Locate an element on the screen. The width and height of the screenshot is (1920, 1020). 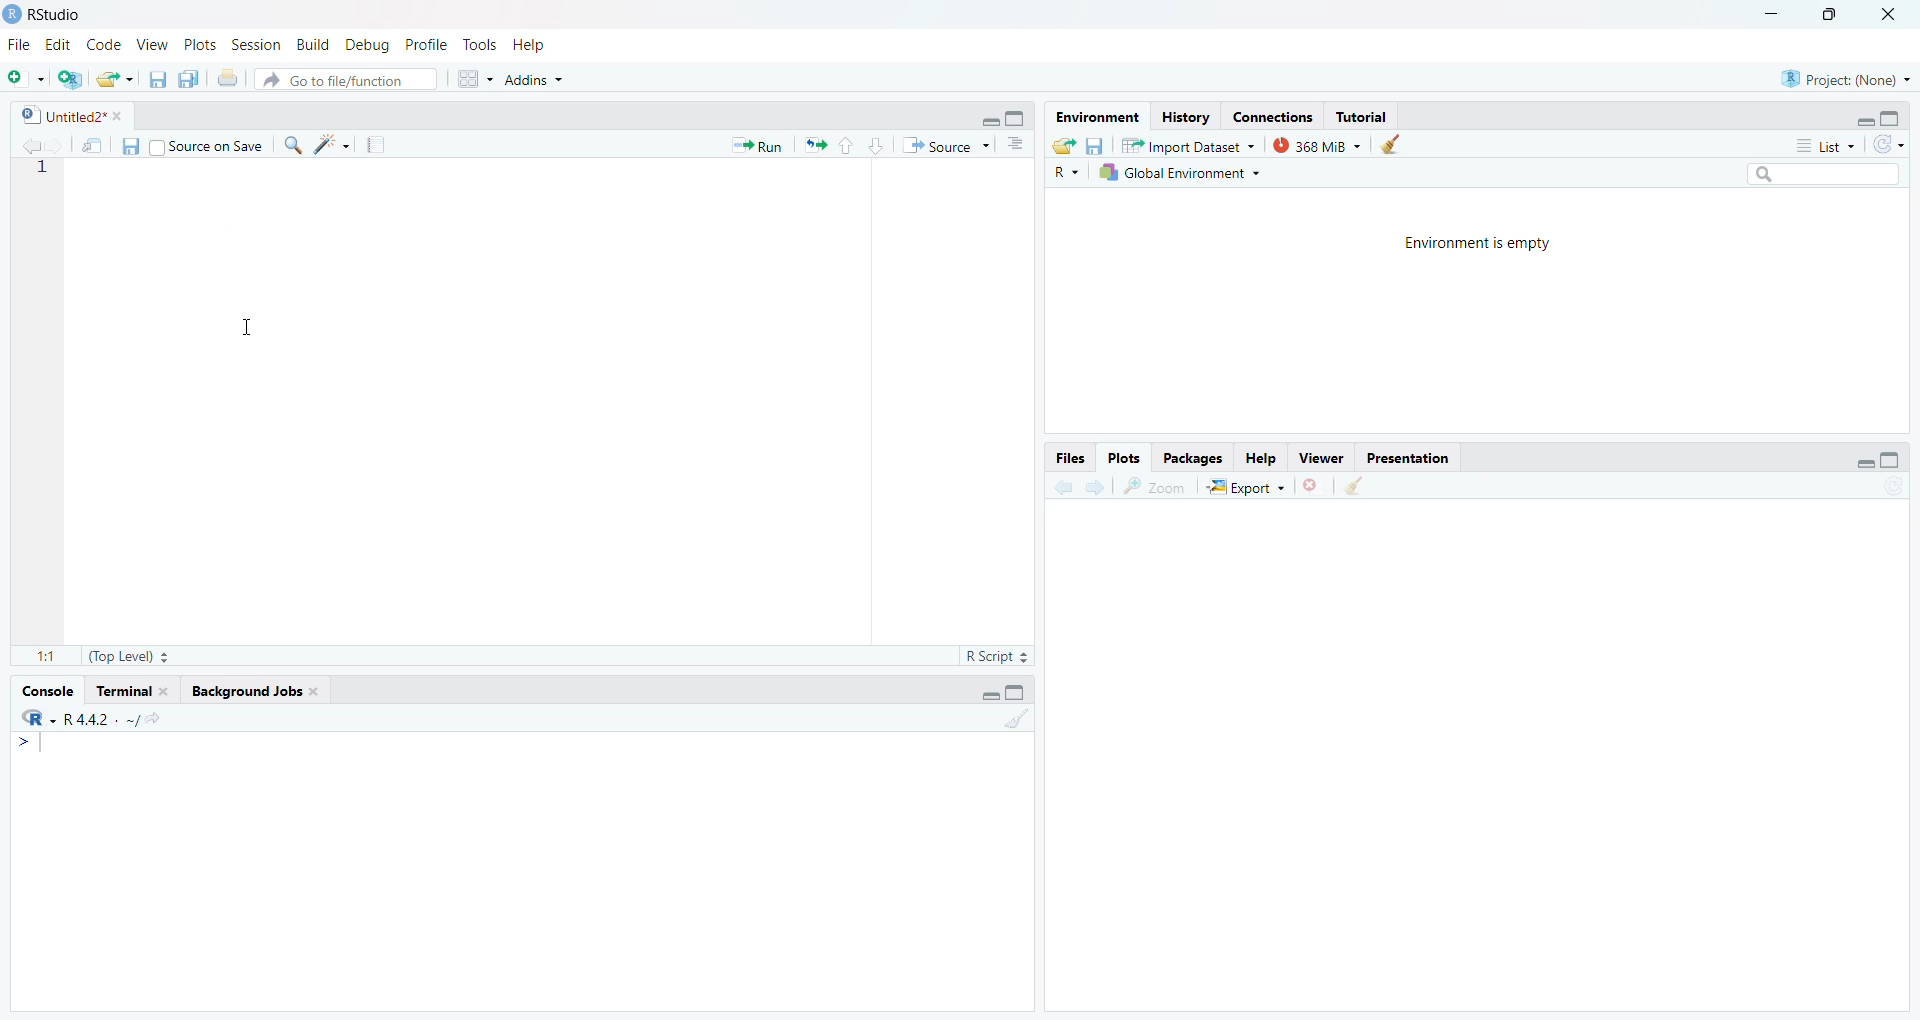
export is located at coordinates (114, 80).